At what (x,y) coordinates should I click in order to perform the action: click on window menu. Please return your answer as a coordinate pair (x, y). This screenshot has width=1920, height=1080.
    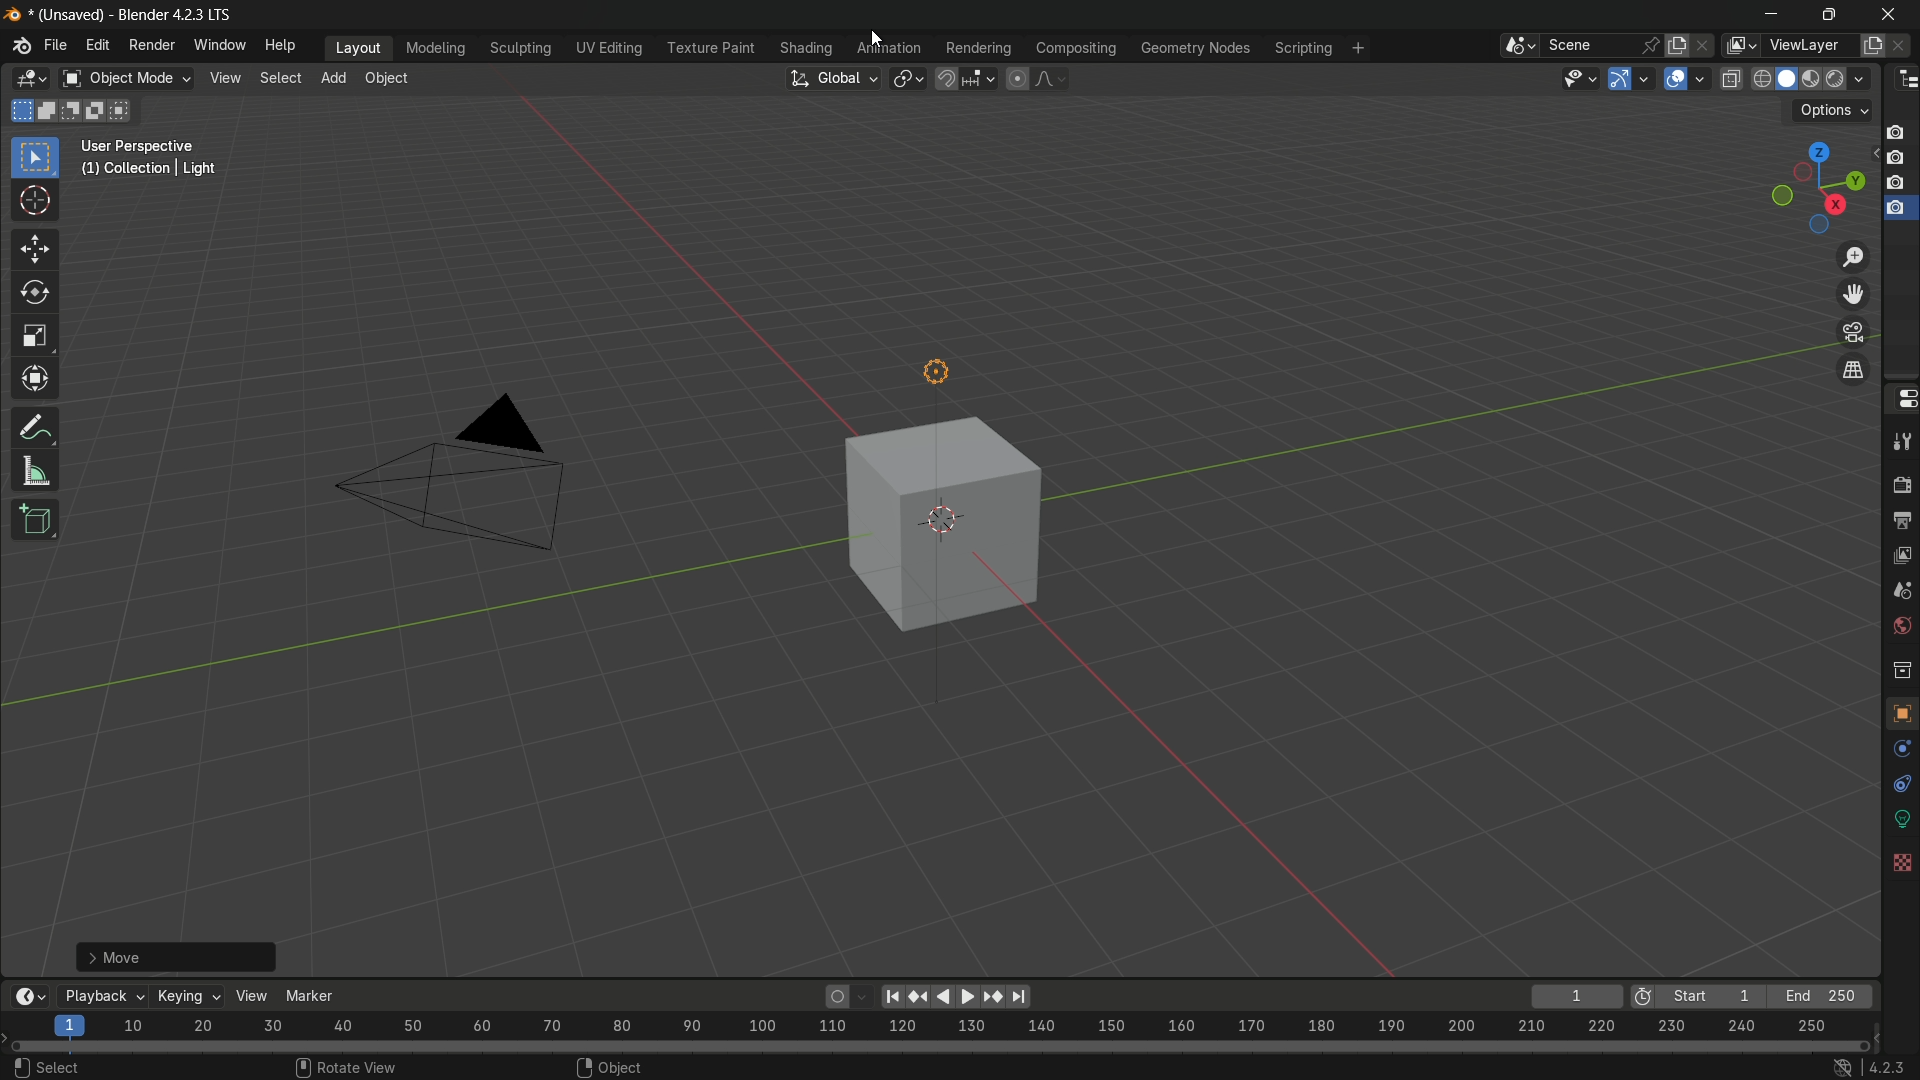
    Looking at the image, I should click on (219, 46).